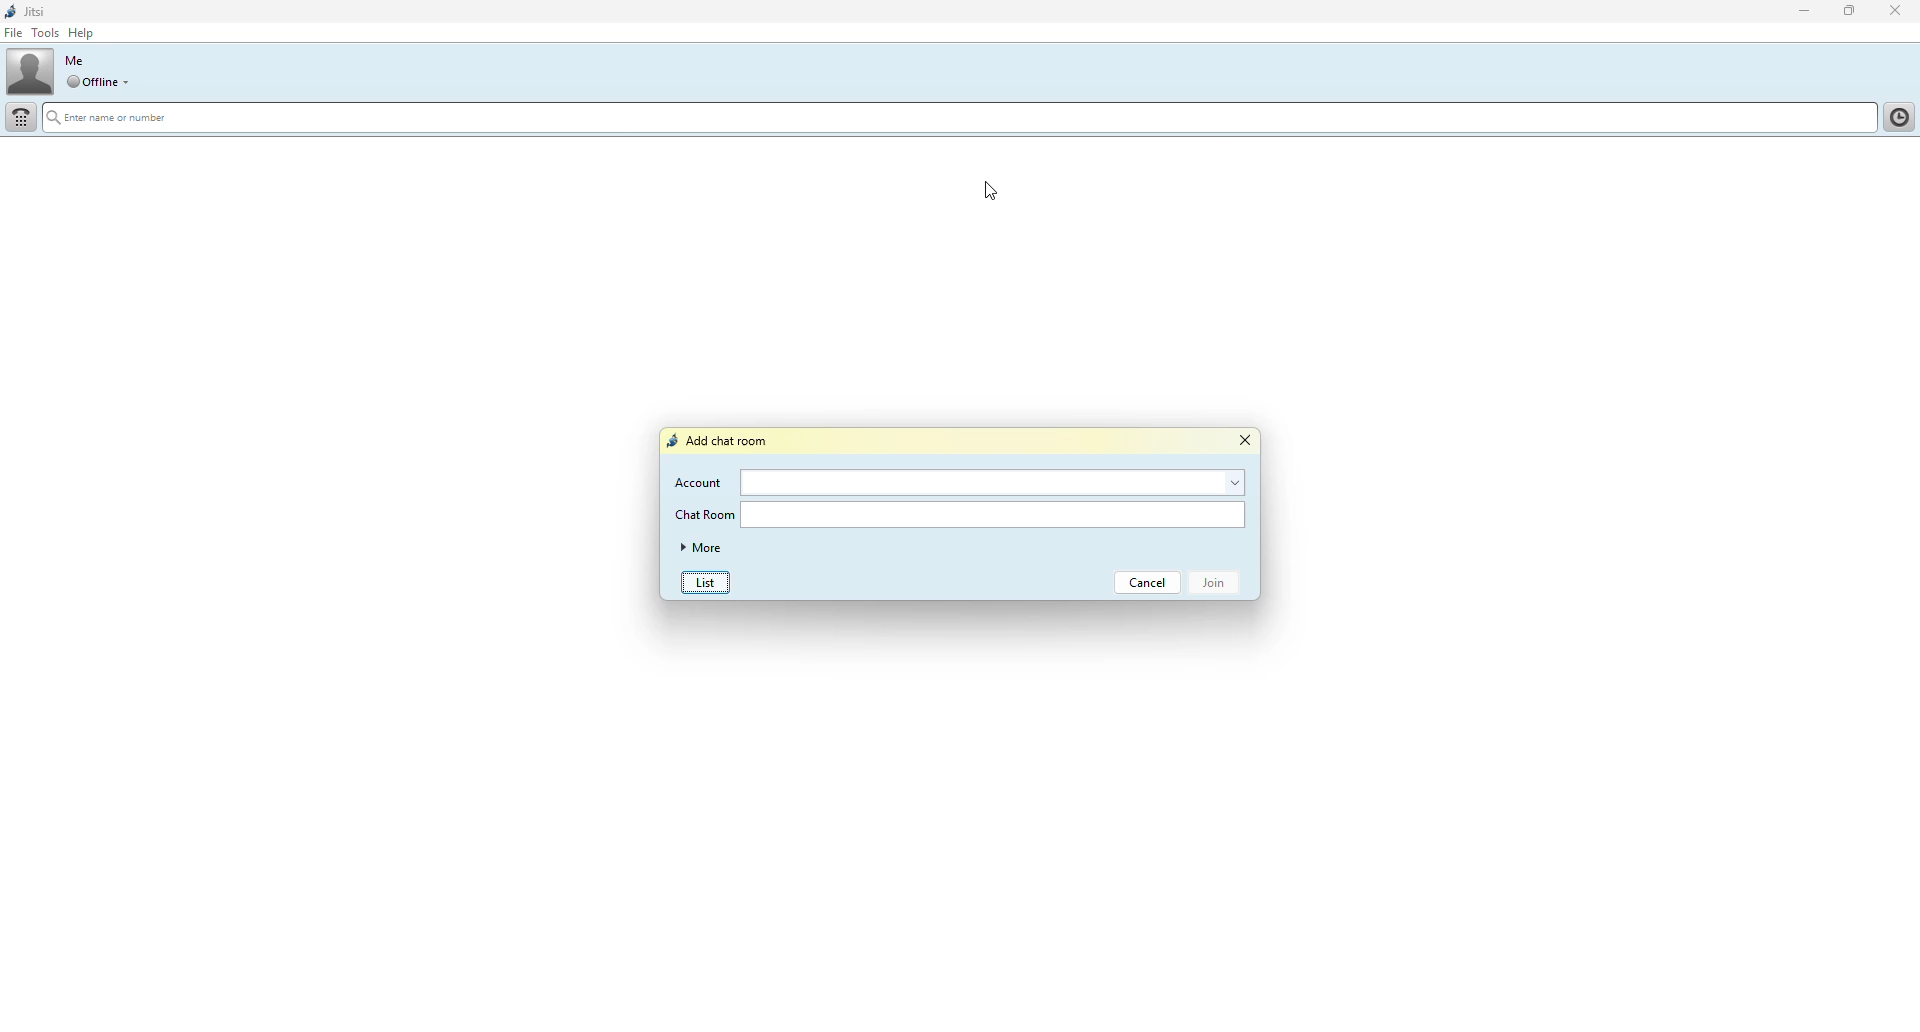  What do you see at coordinates (1214, 588) in the screenshot?
I see `join` at bounding box center [1214, 588].